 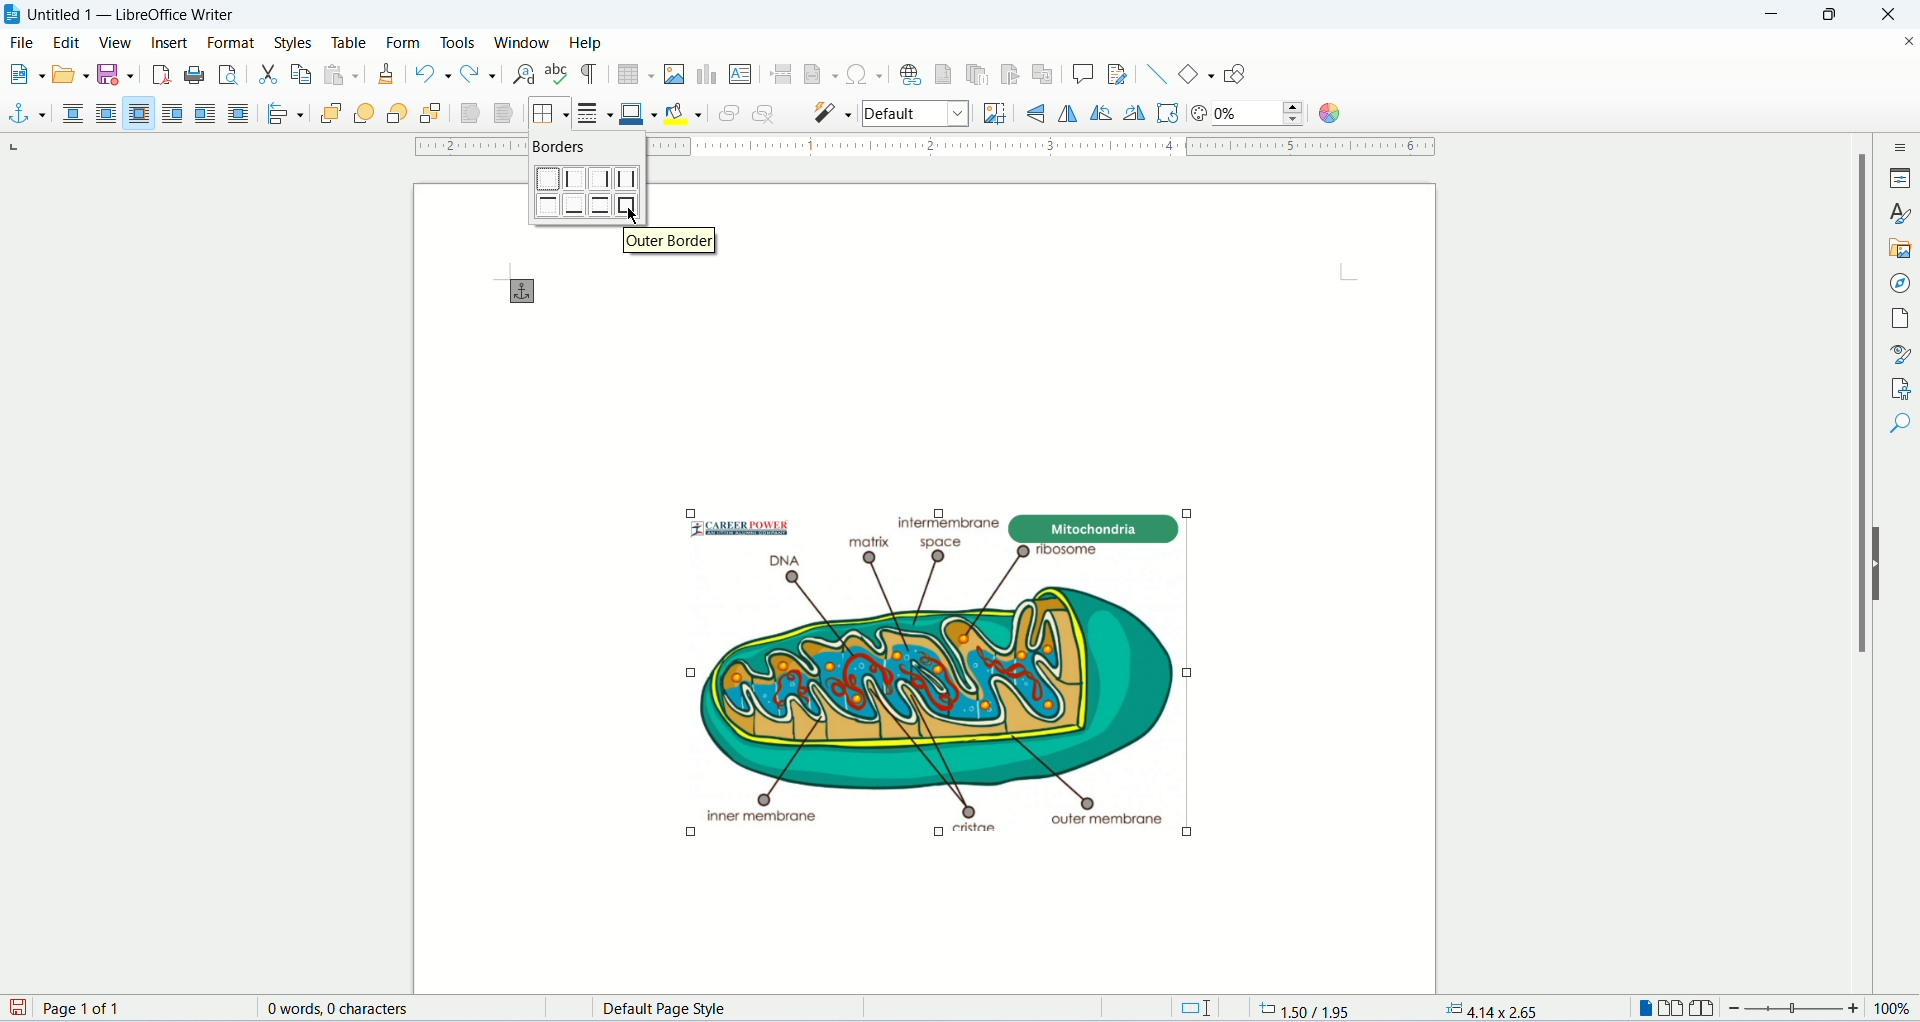 What do you see at coordinates (407, 40) in the screenshot?
I see `form` at bounding box center [407, 40].